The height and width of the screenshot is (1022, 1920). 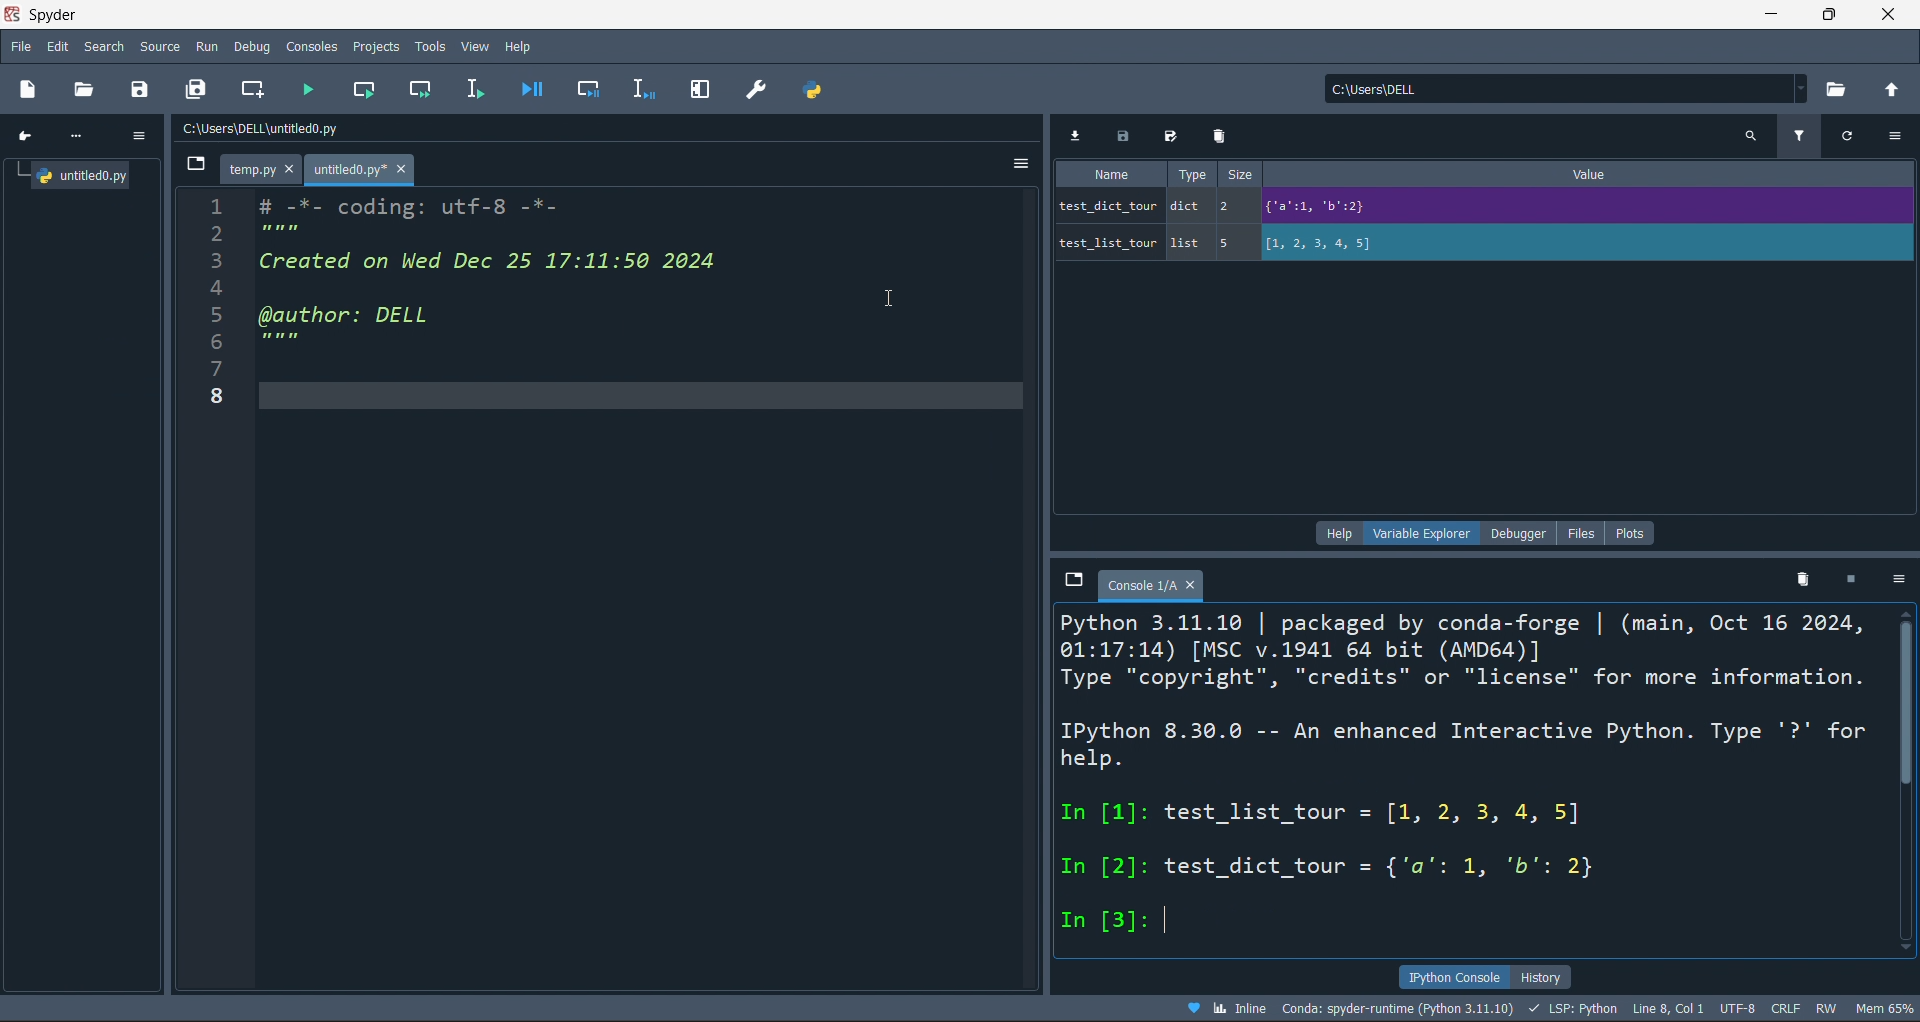 I want to click on path manager, so click(x=813, y=91).